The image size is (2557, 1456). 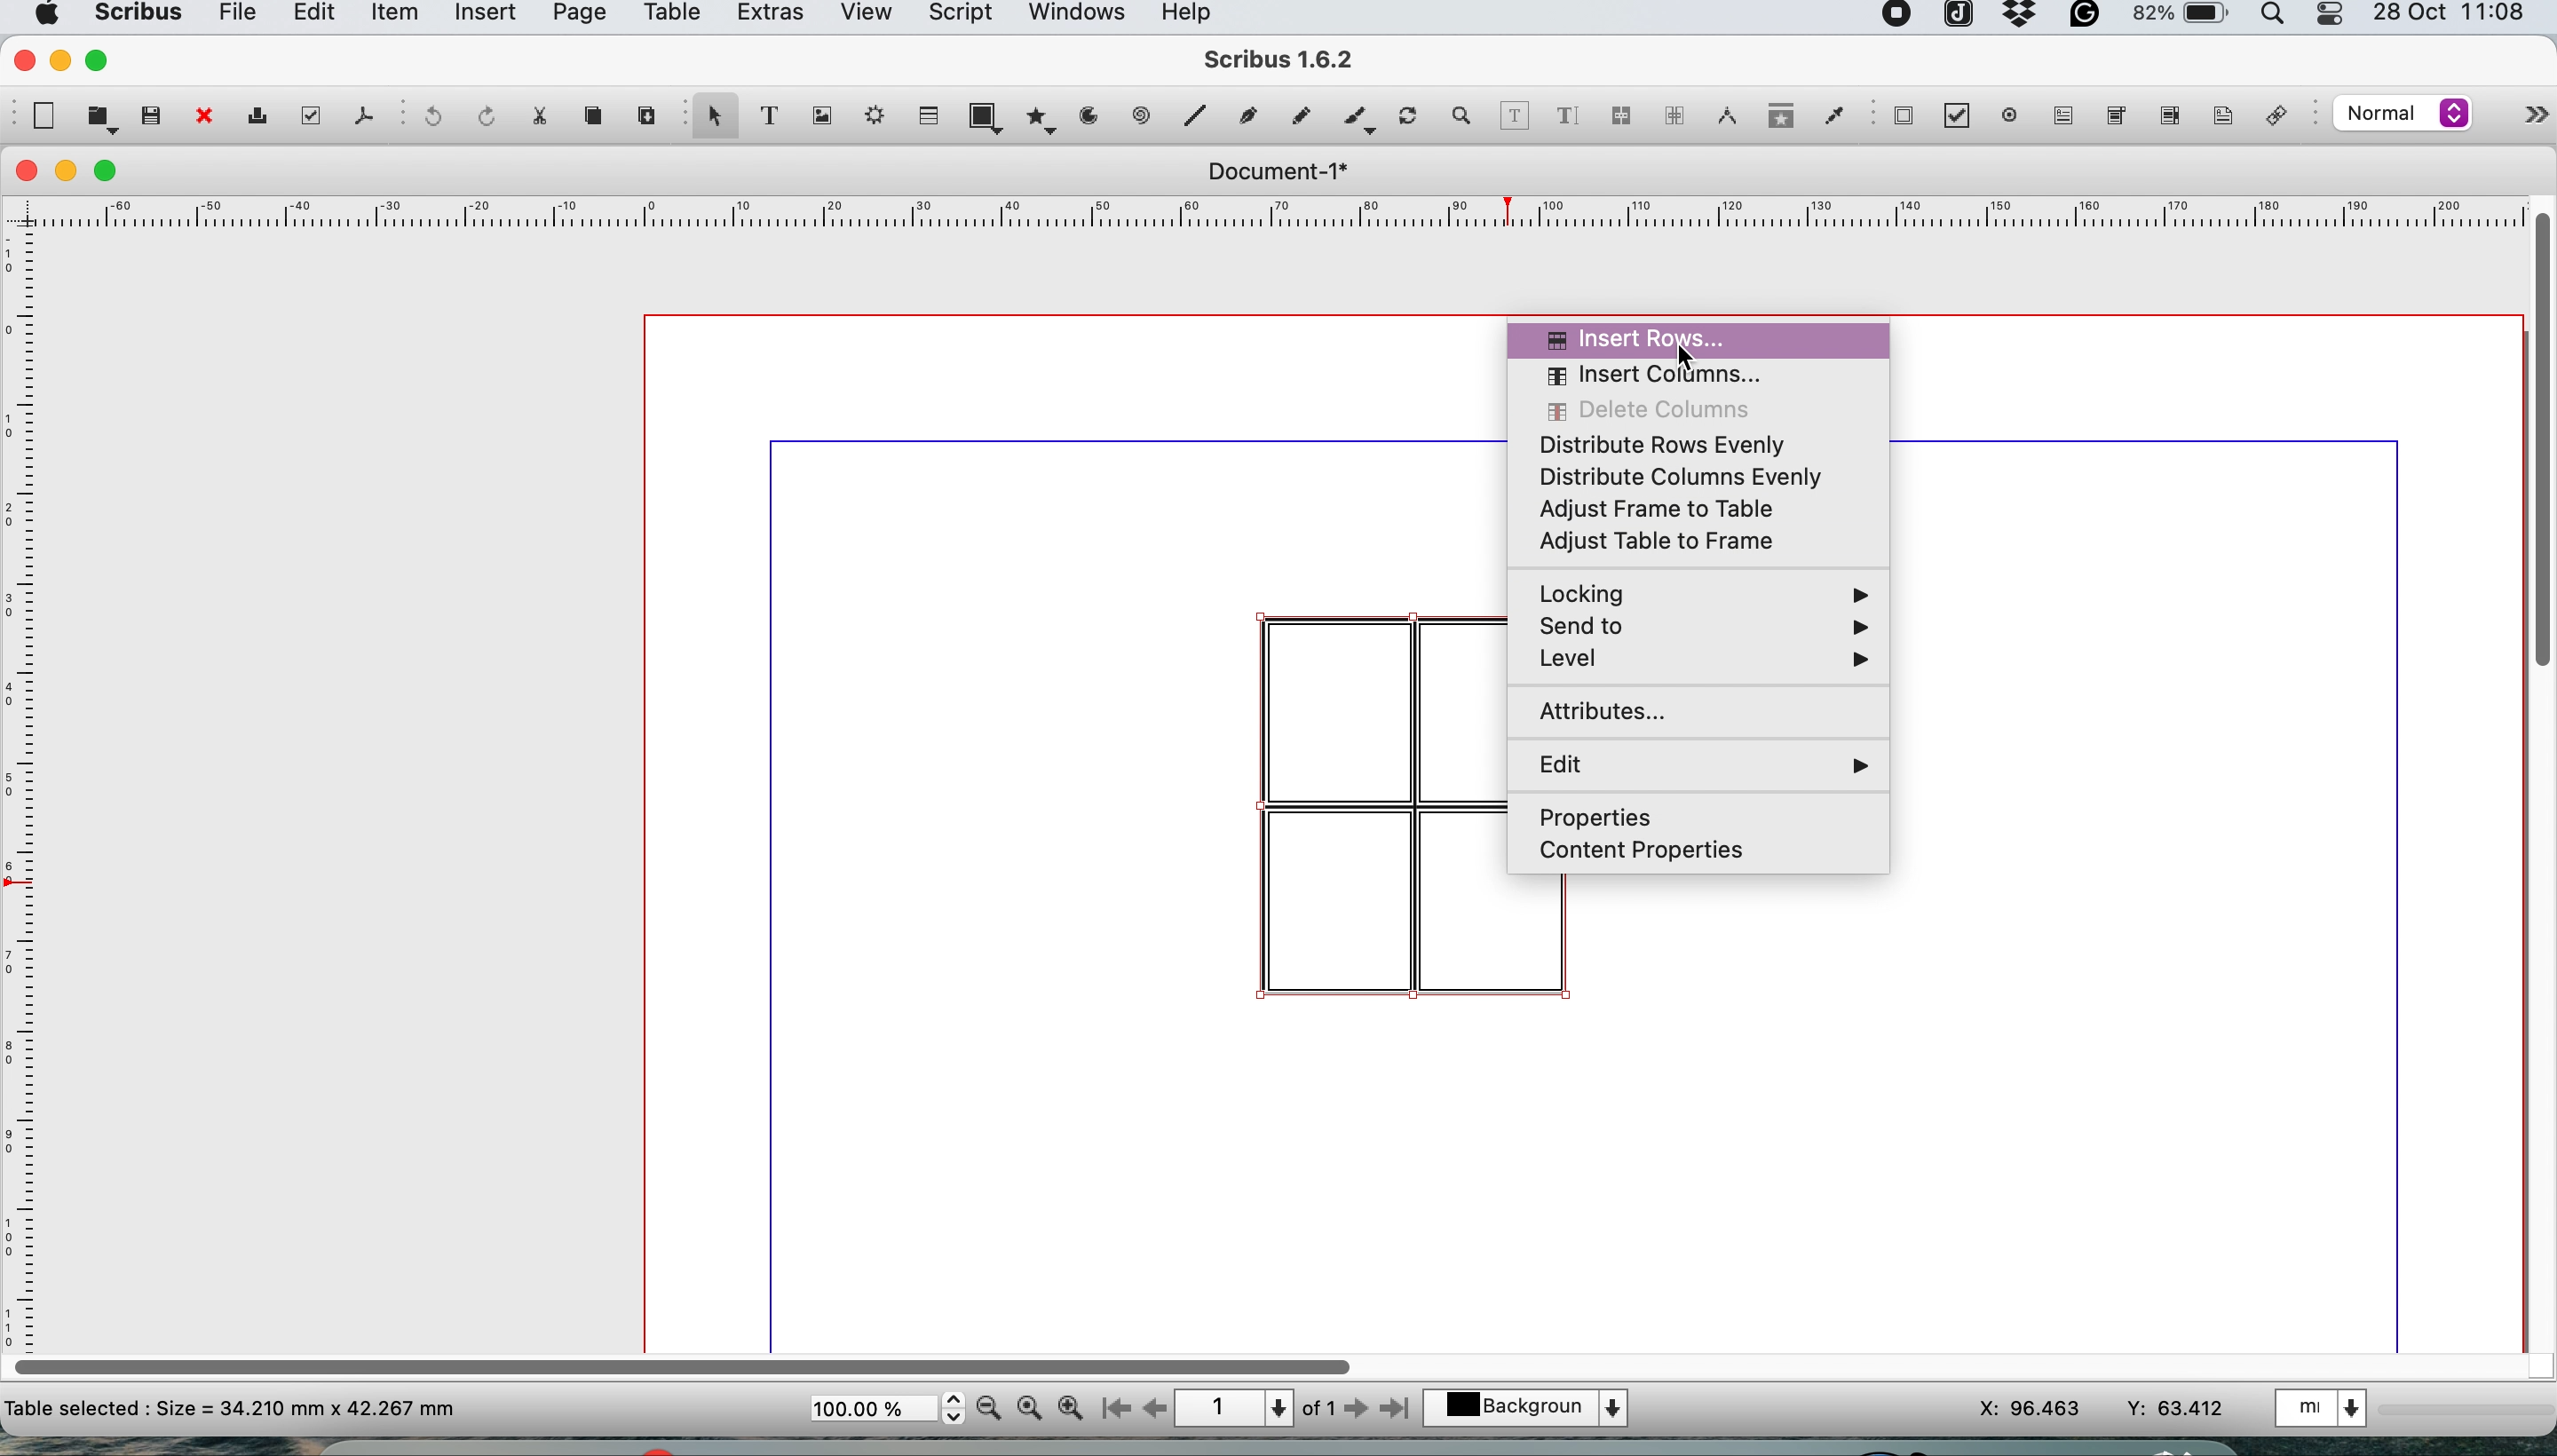 I want to click on arc, so click(x=1096, y=116).